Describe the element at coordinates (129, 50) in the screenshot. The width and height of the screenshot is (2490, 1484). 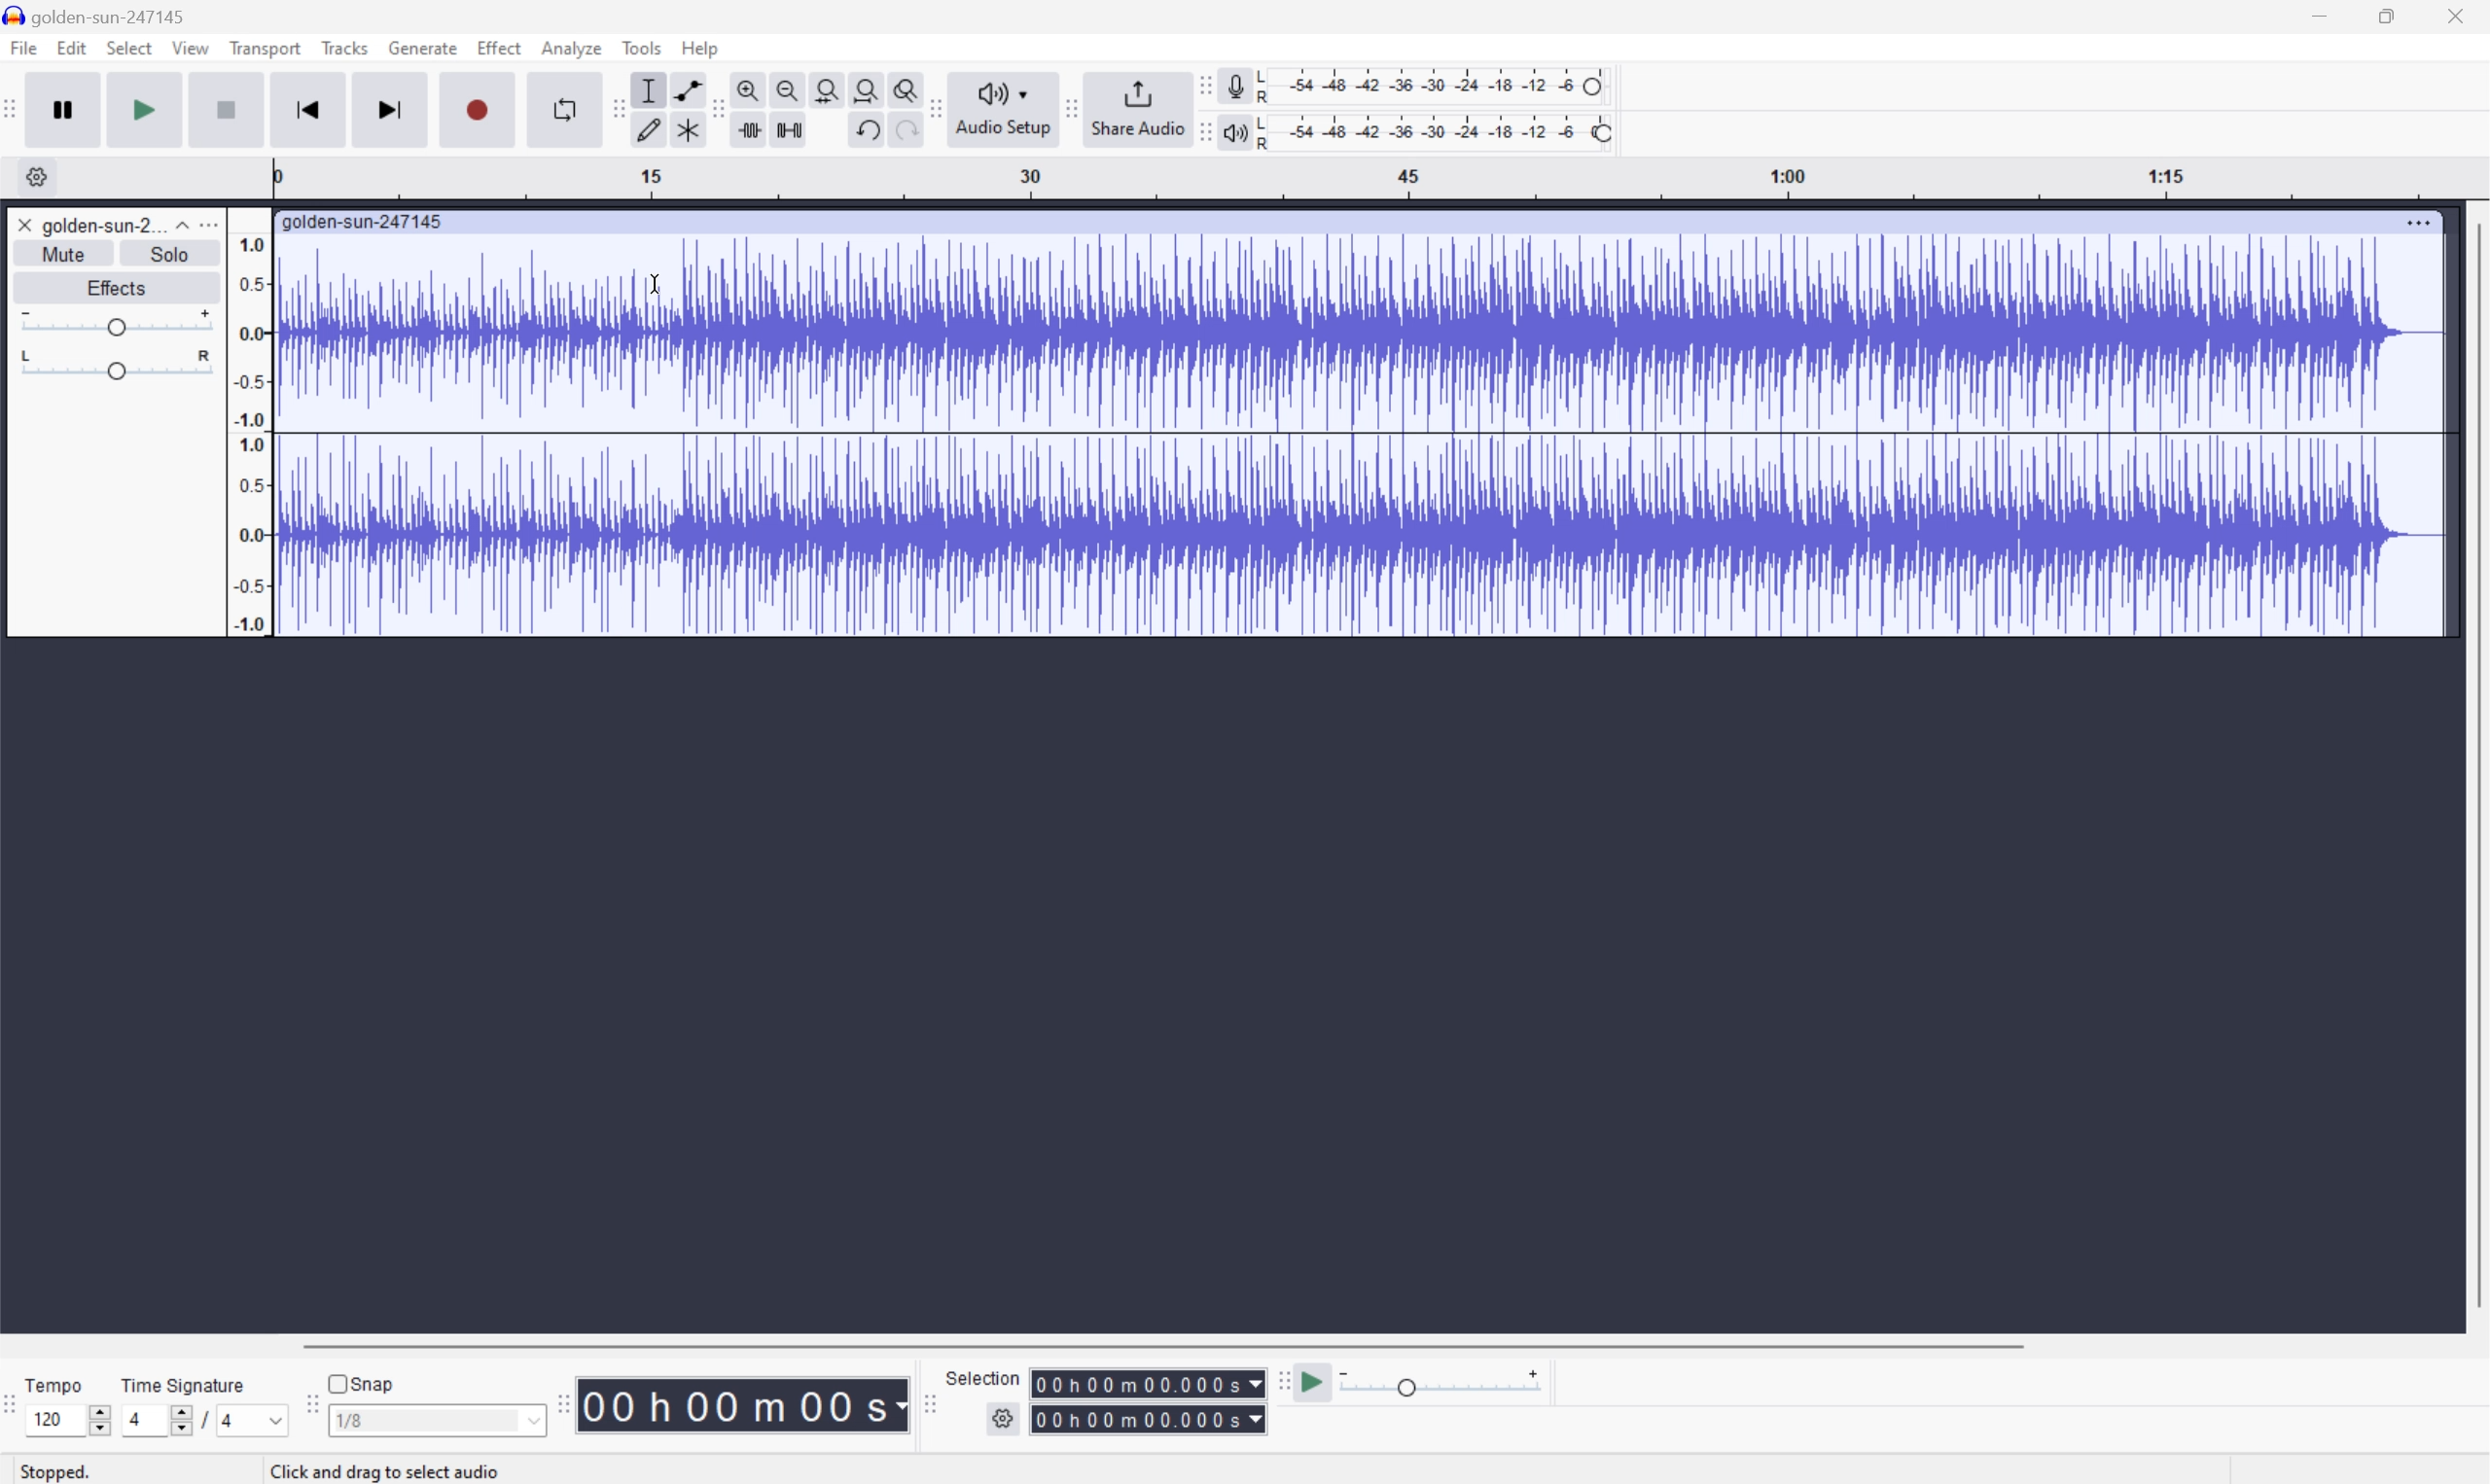
I see `Select` at that location.